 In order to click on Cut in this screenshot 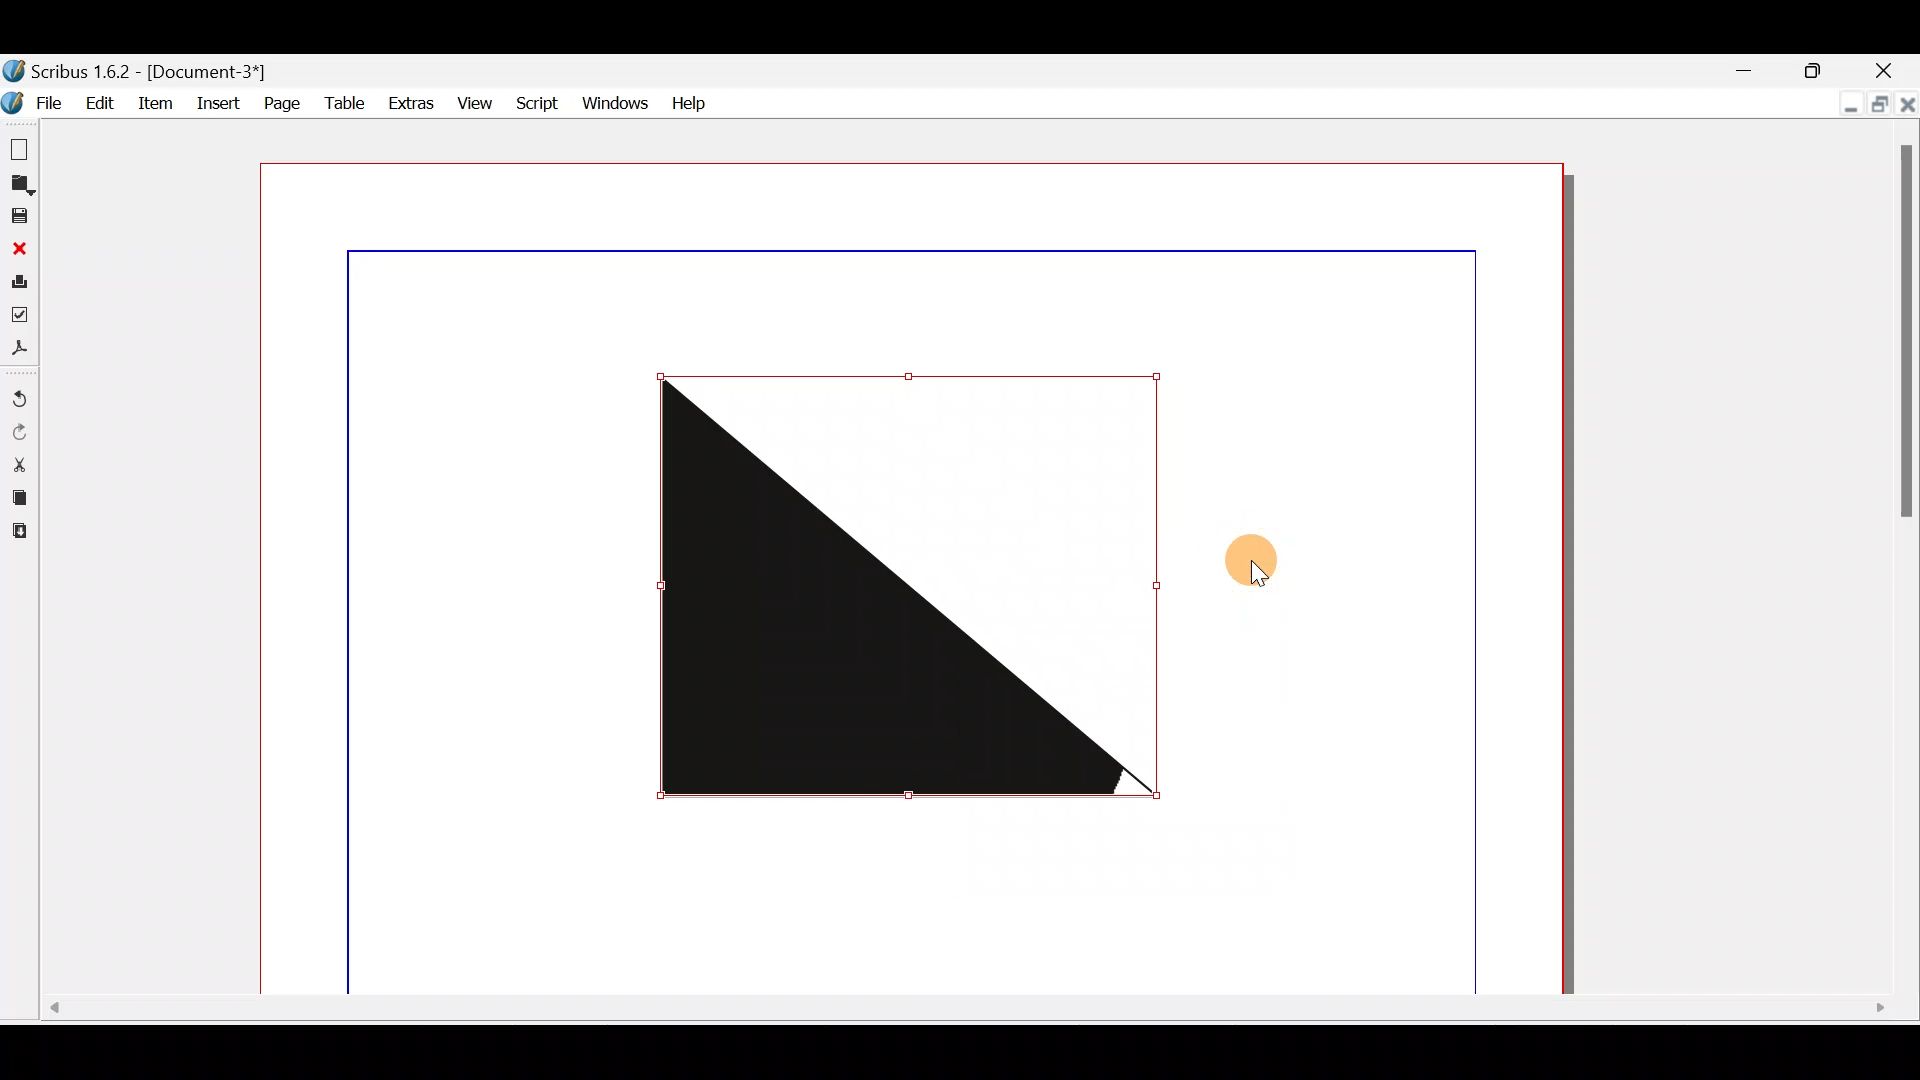, I will do `click(19, 463)`.